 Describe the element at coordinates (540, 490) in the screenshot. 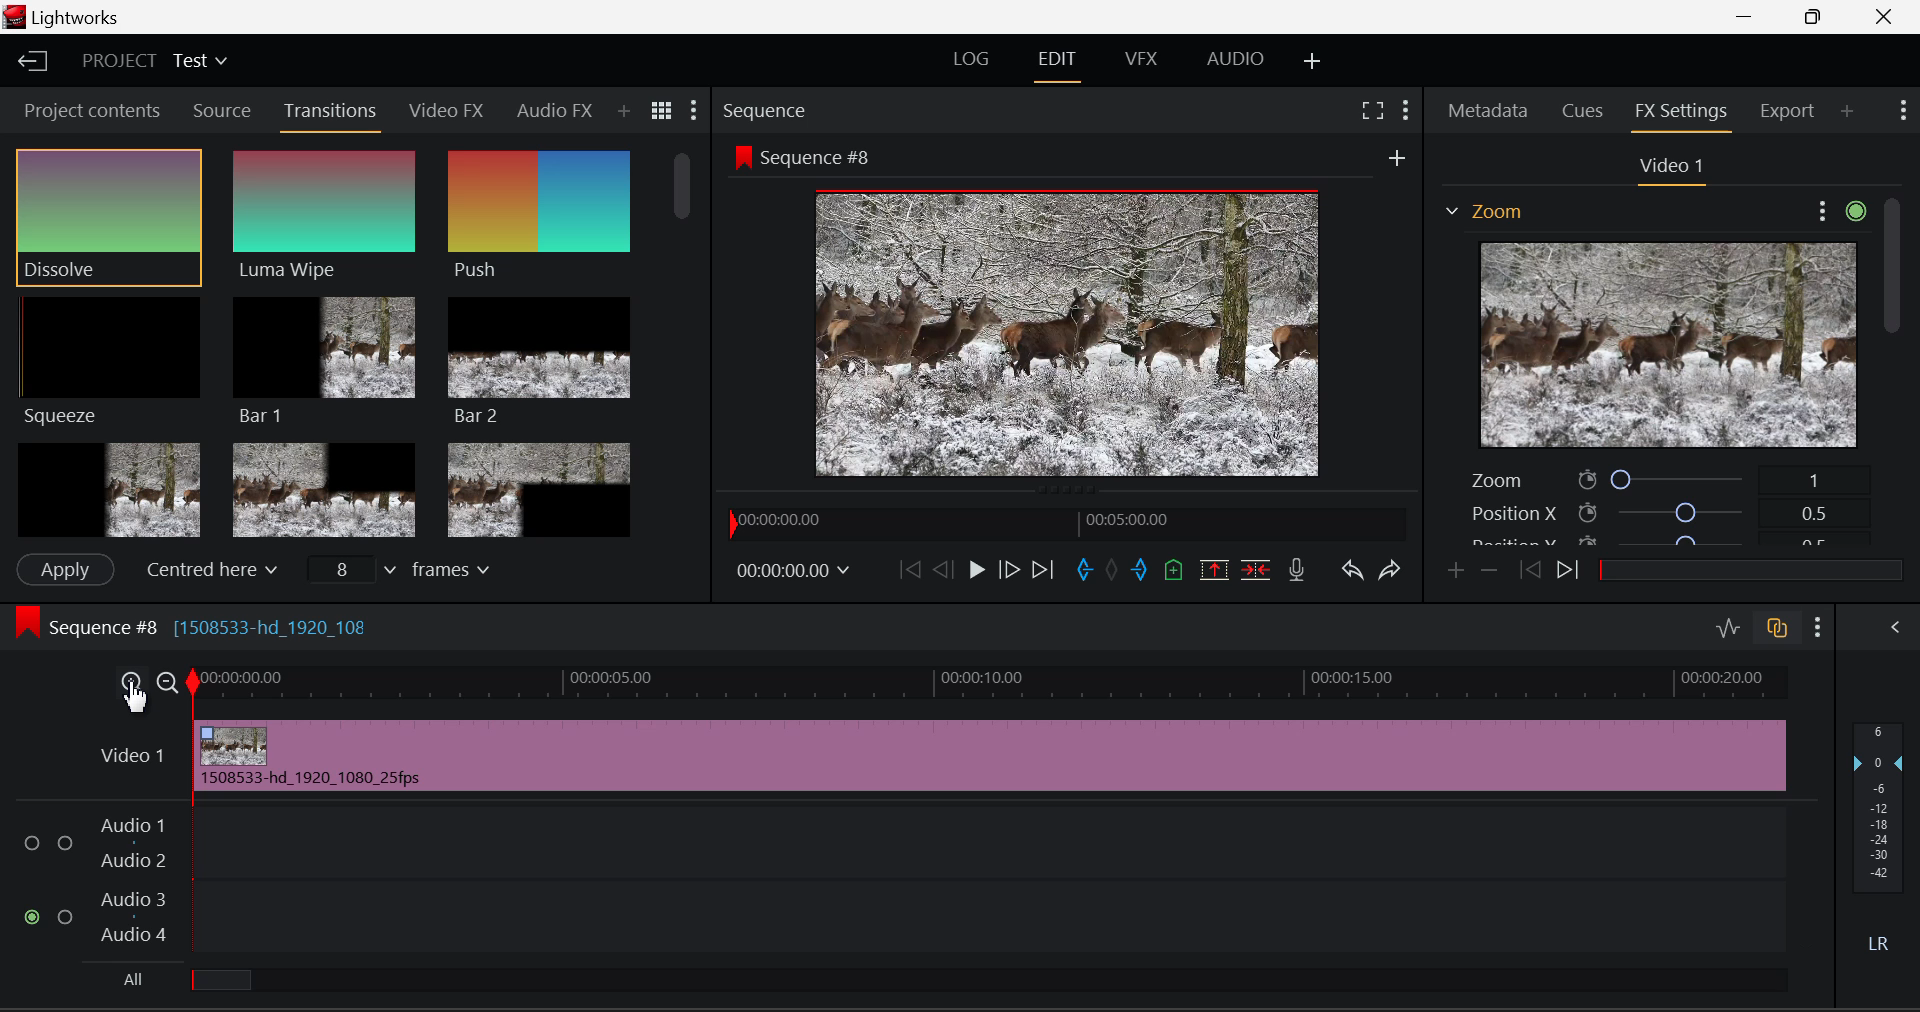

I see `Box 3` at that location.